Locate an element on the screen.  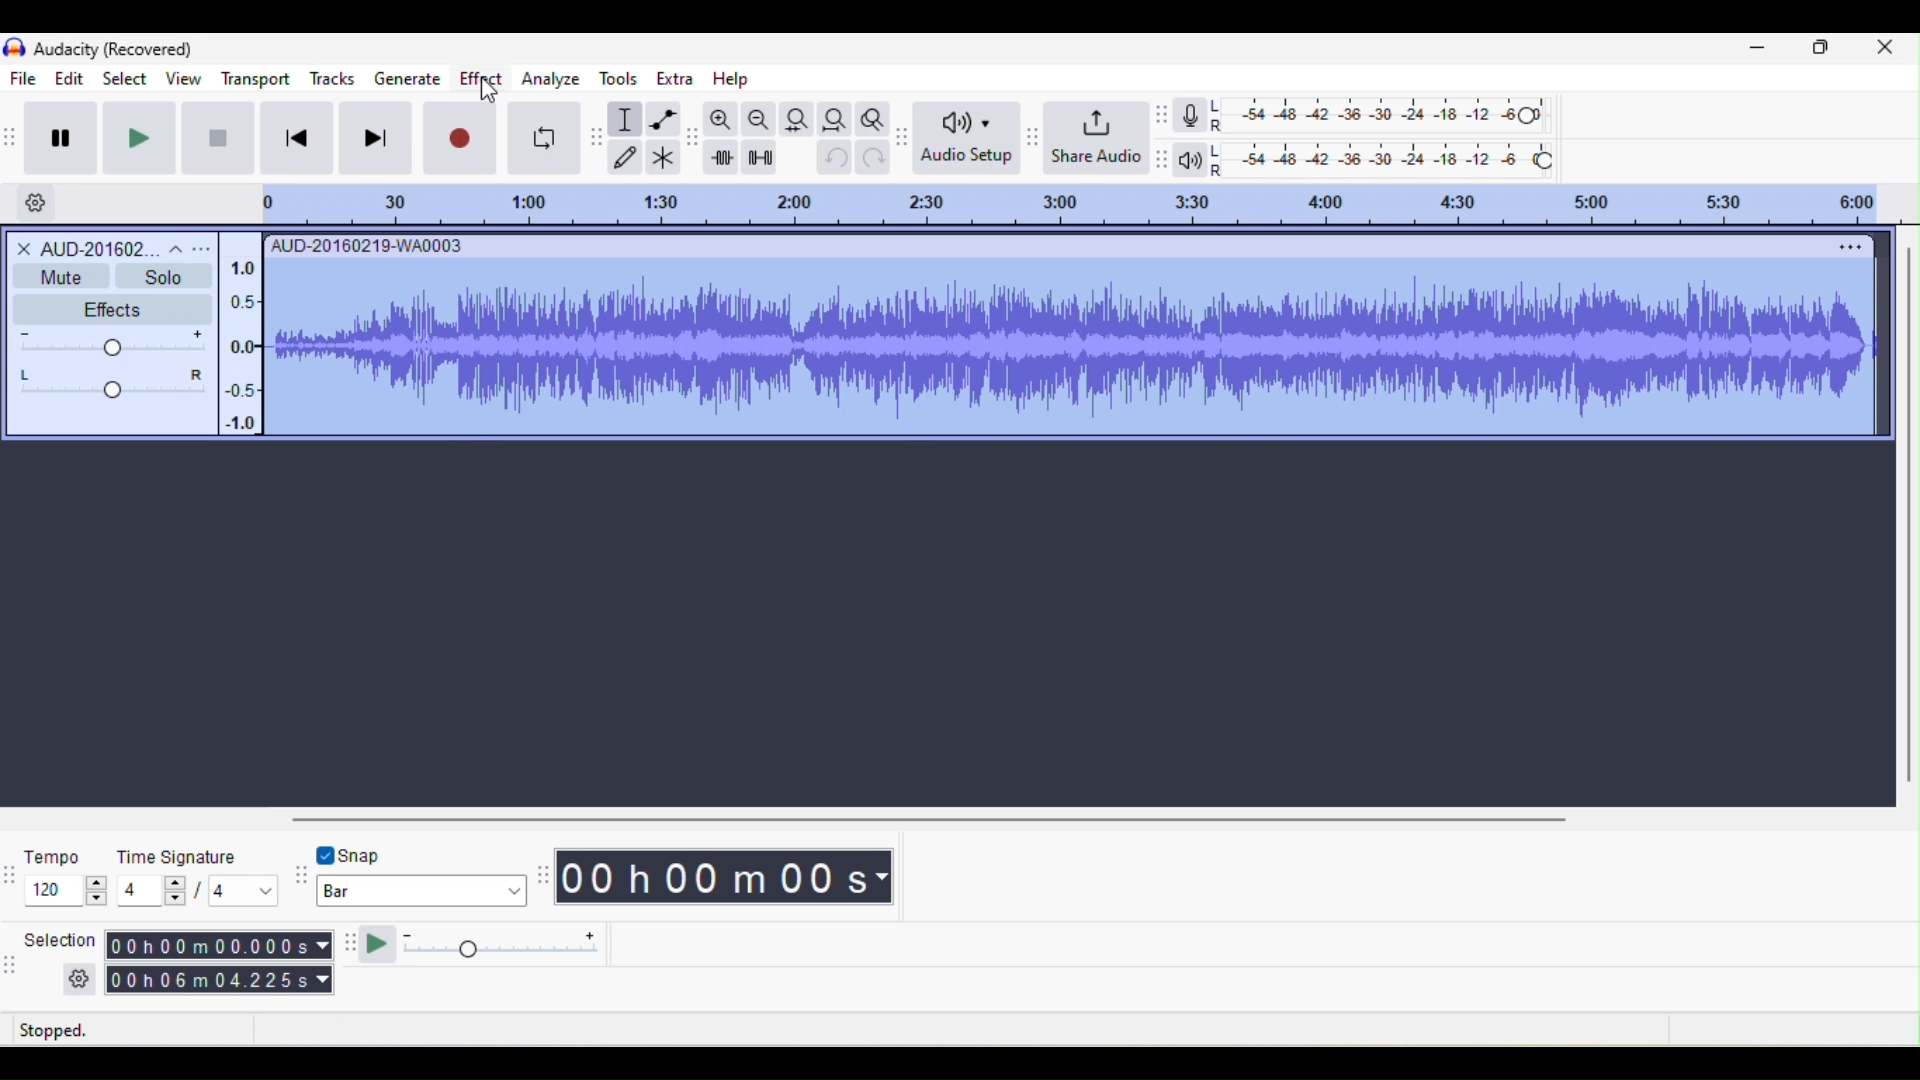
Audacity (Recovered) is located at coordinates (113, 49).